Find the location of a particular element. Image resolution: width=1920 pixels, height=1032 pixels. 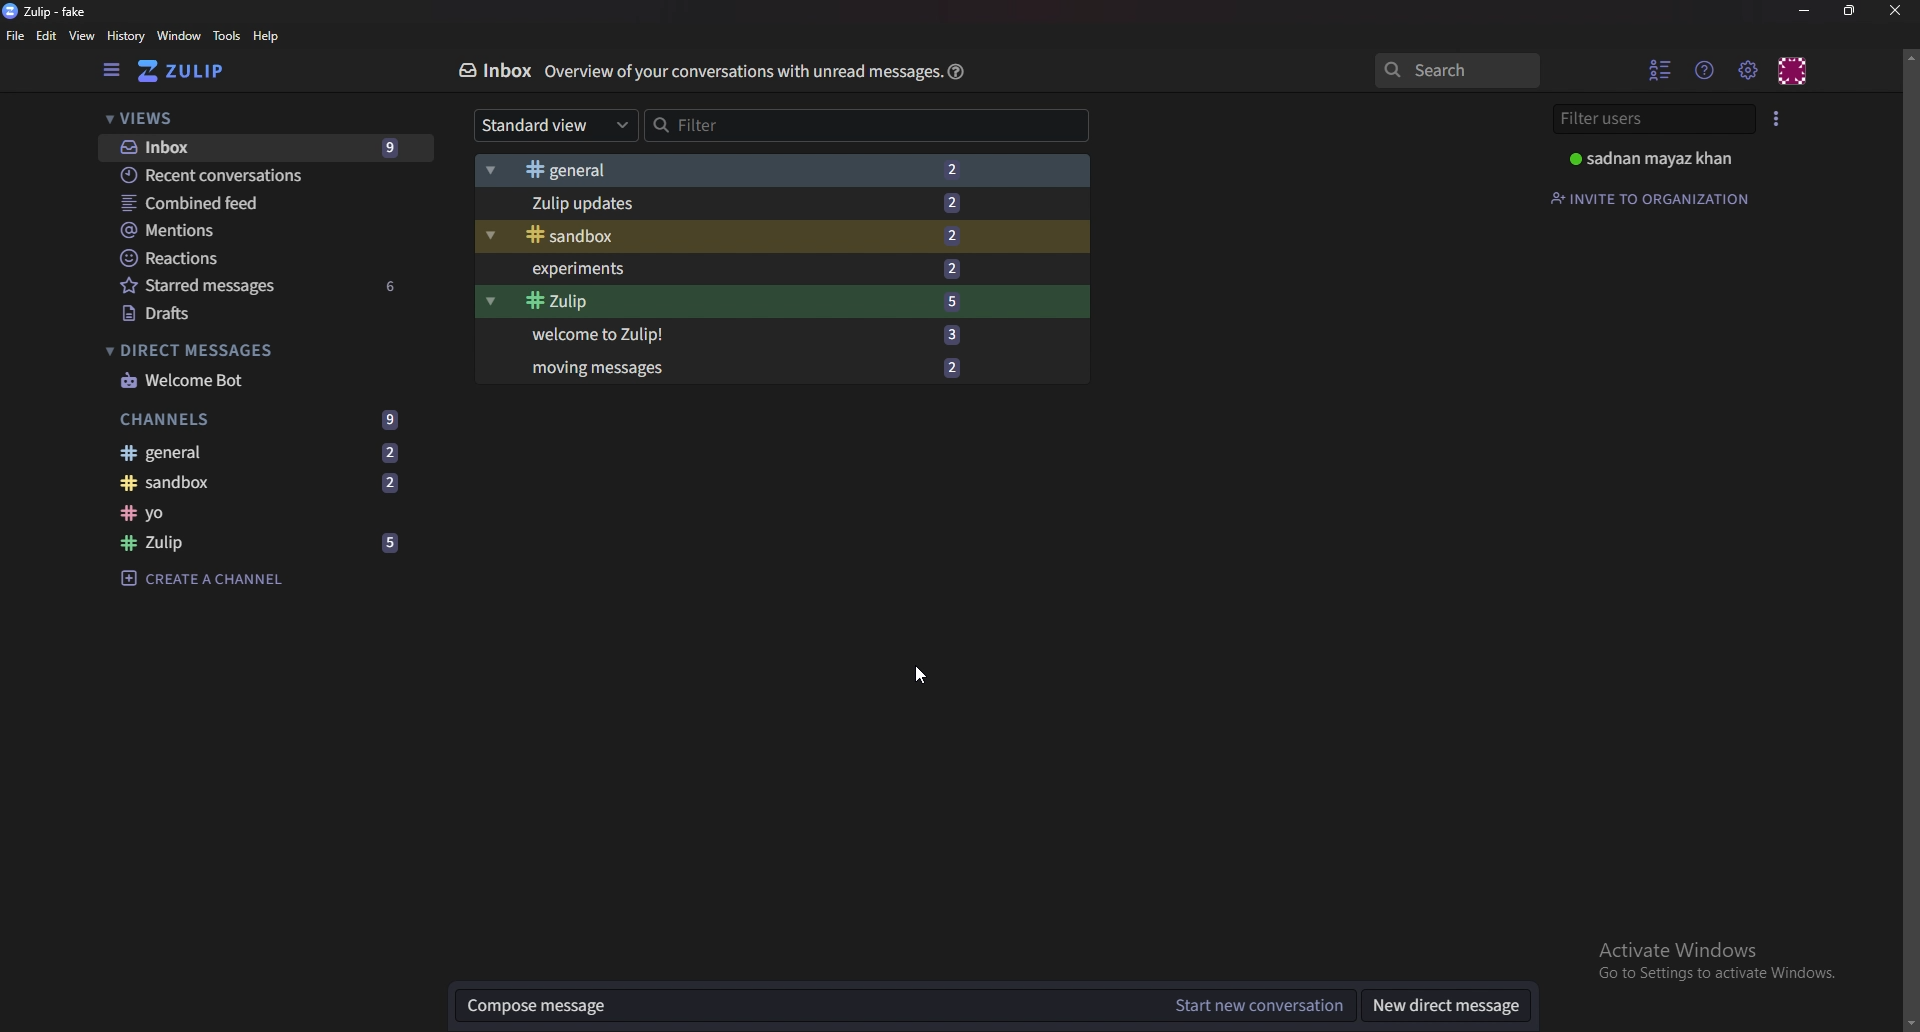

Invite to organization is located at coordinates (1652, 200).